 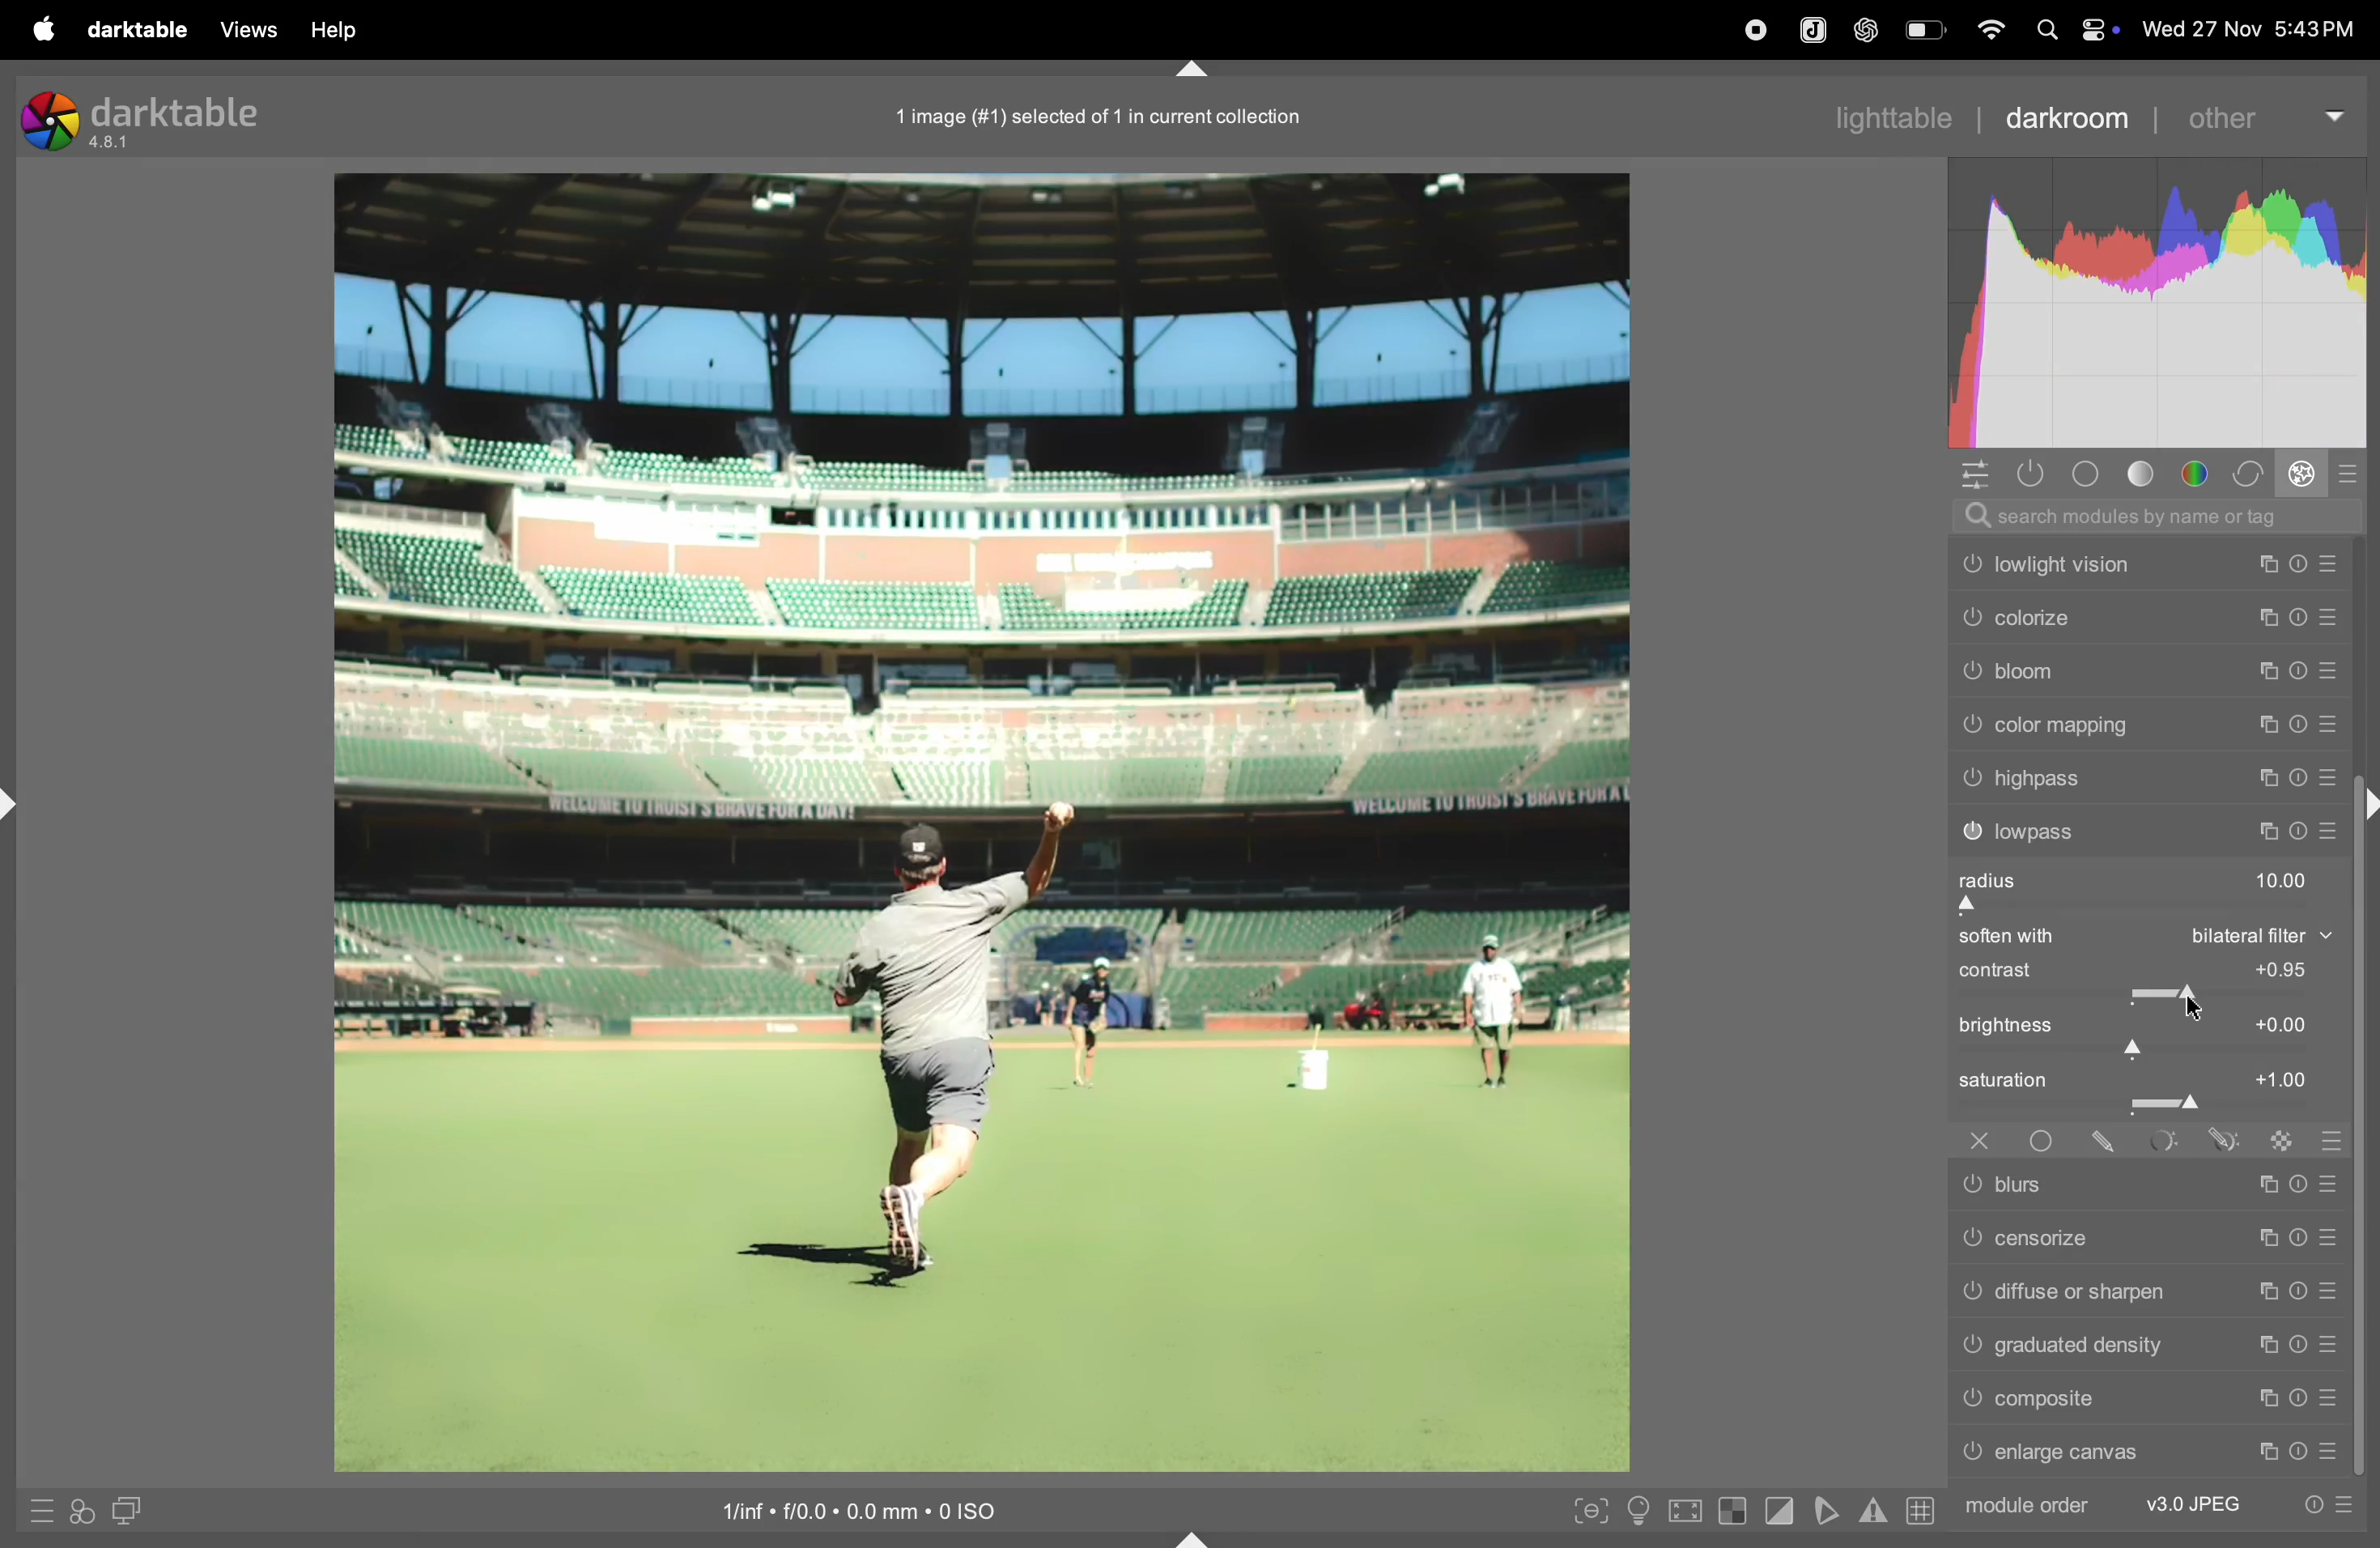 What do you see at coordinates (2147, 474) in the screenshot?
I see `tone` at bounding box center [2147, 474].